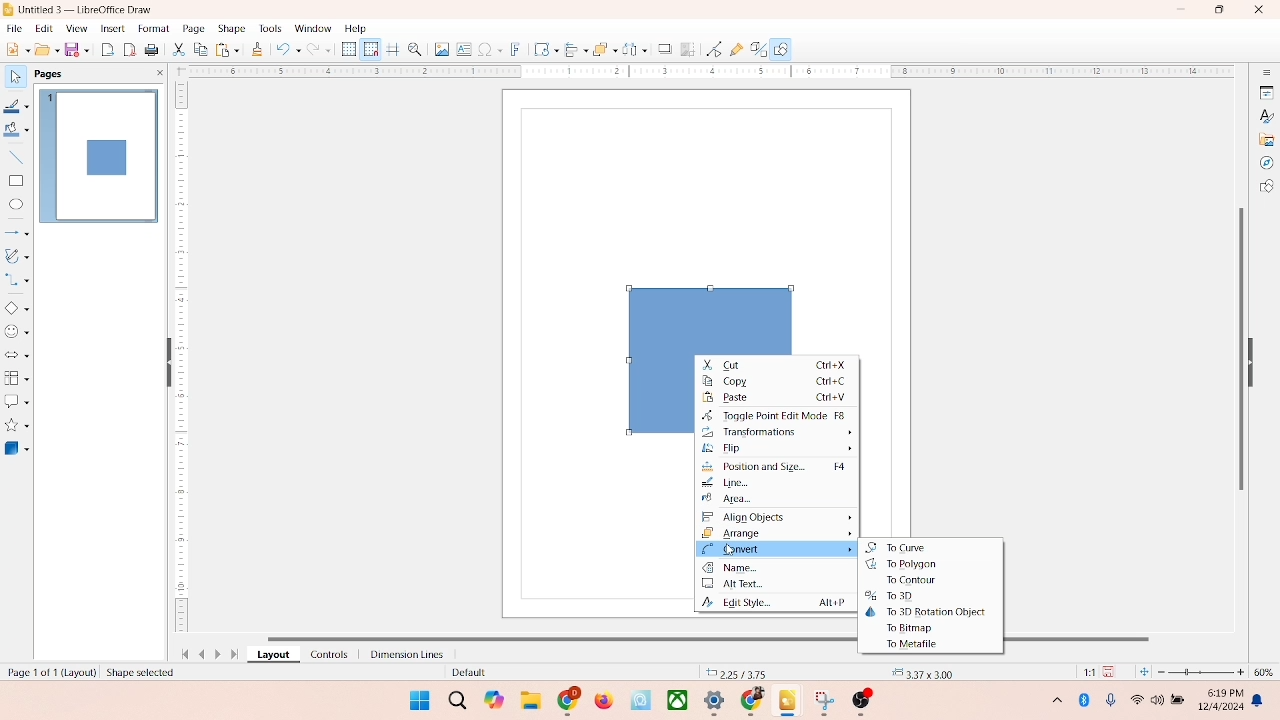 The width and height of the screenshot is (1280, 720). I want to click on point edit mode, so click(714, 48).